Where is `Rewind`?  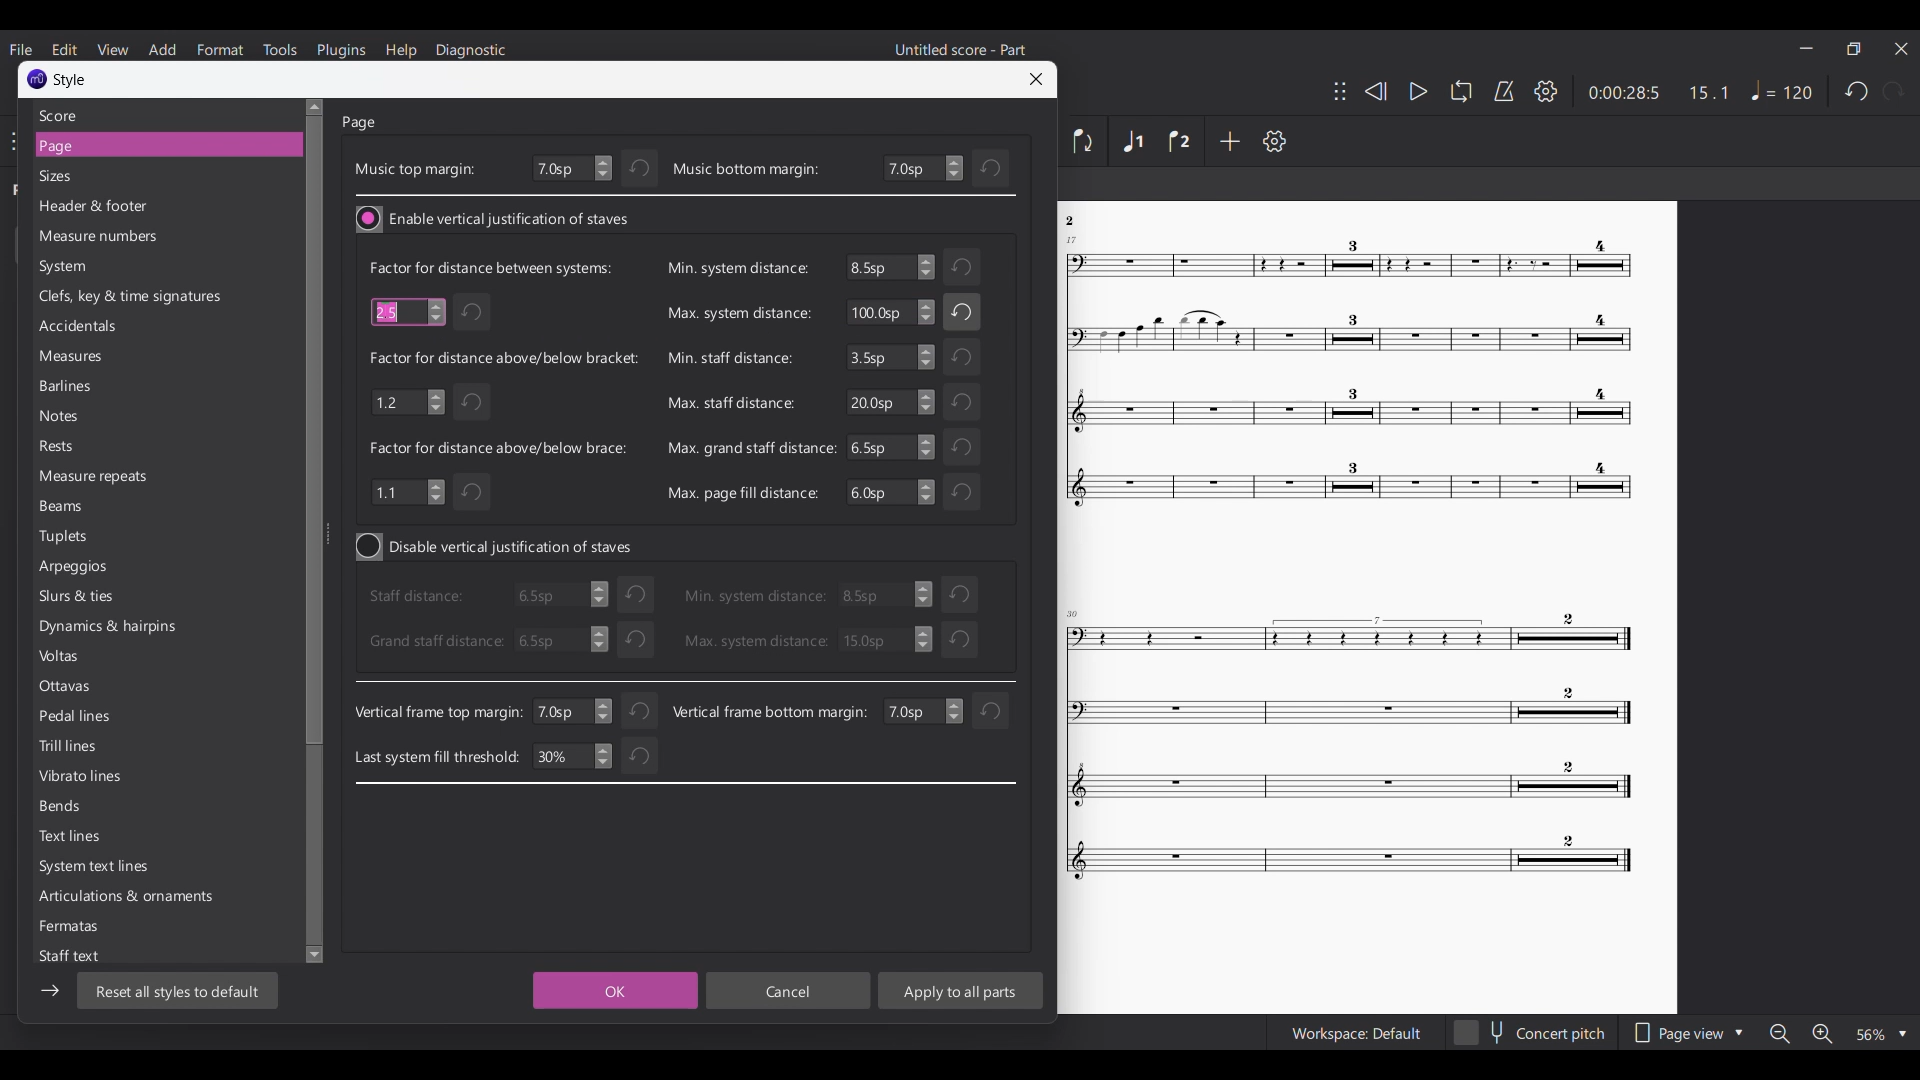 Rewind is located at coordinates (1376, 91).